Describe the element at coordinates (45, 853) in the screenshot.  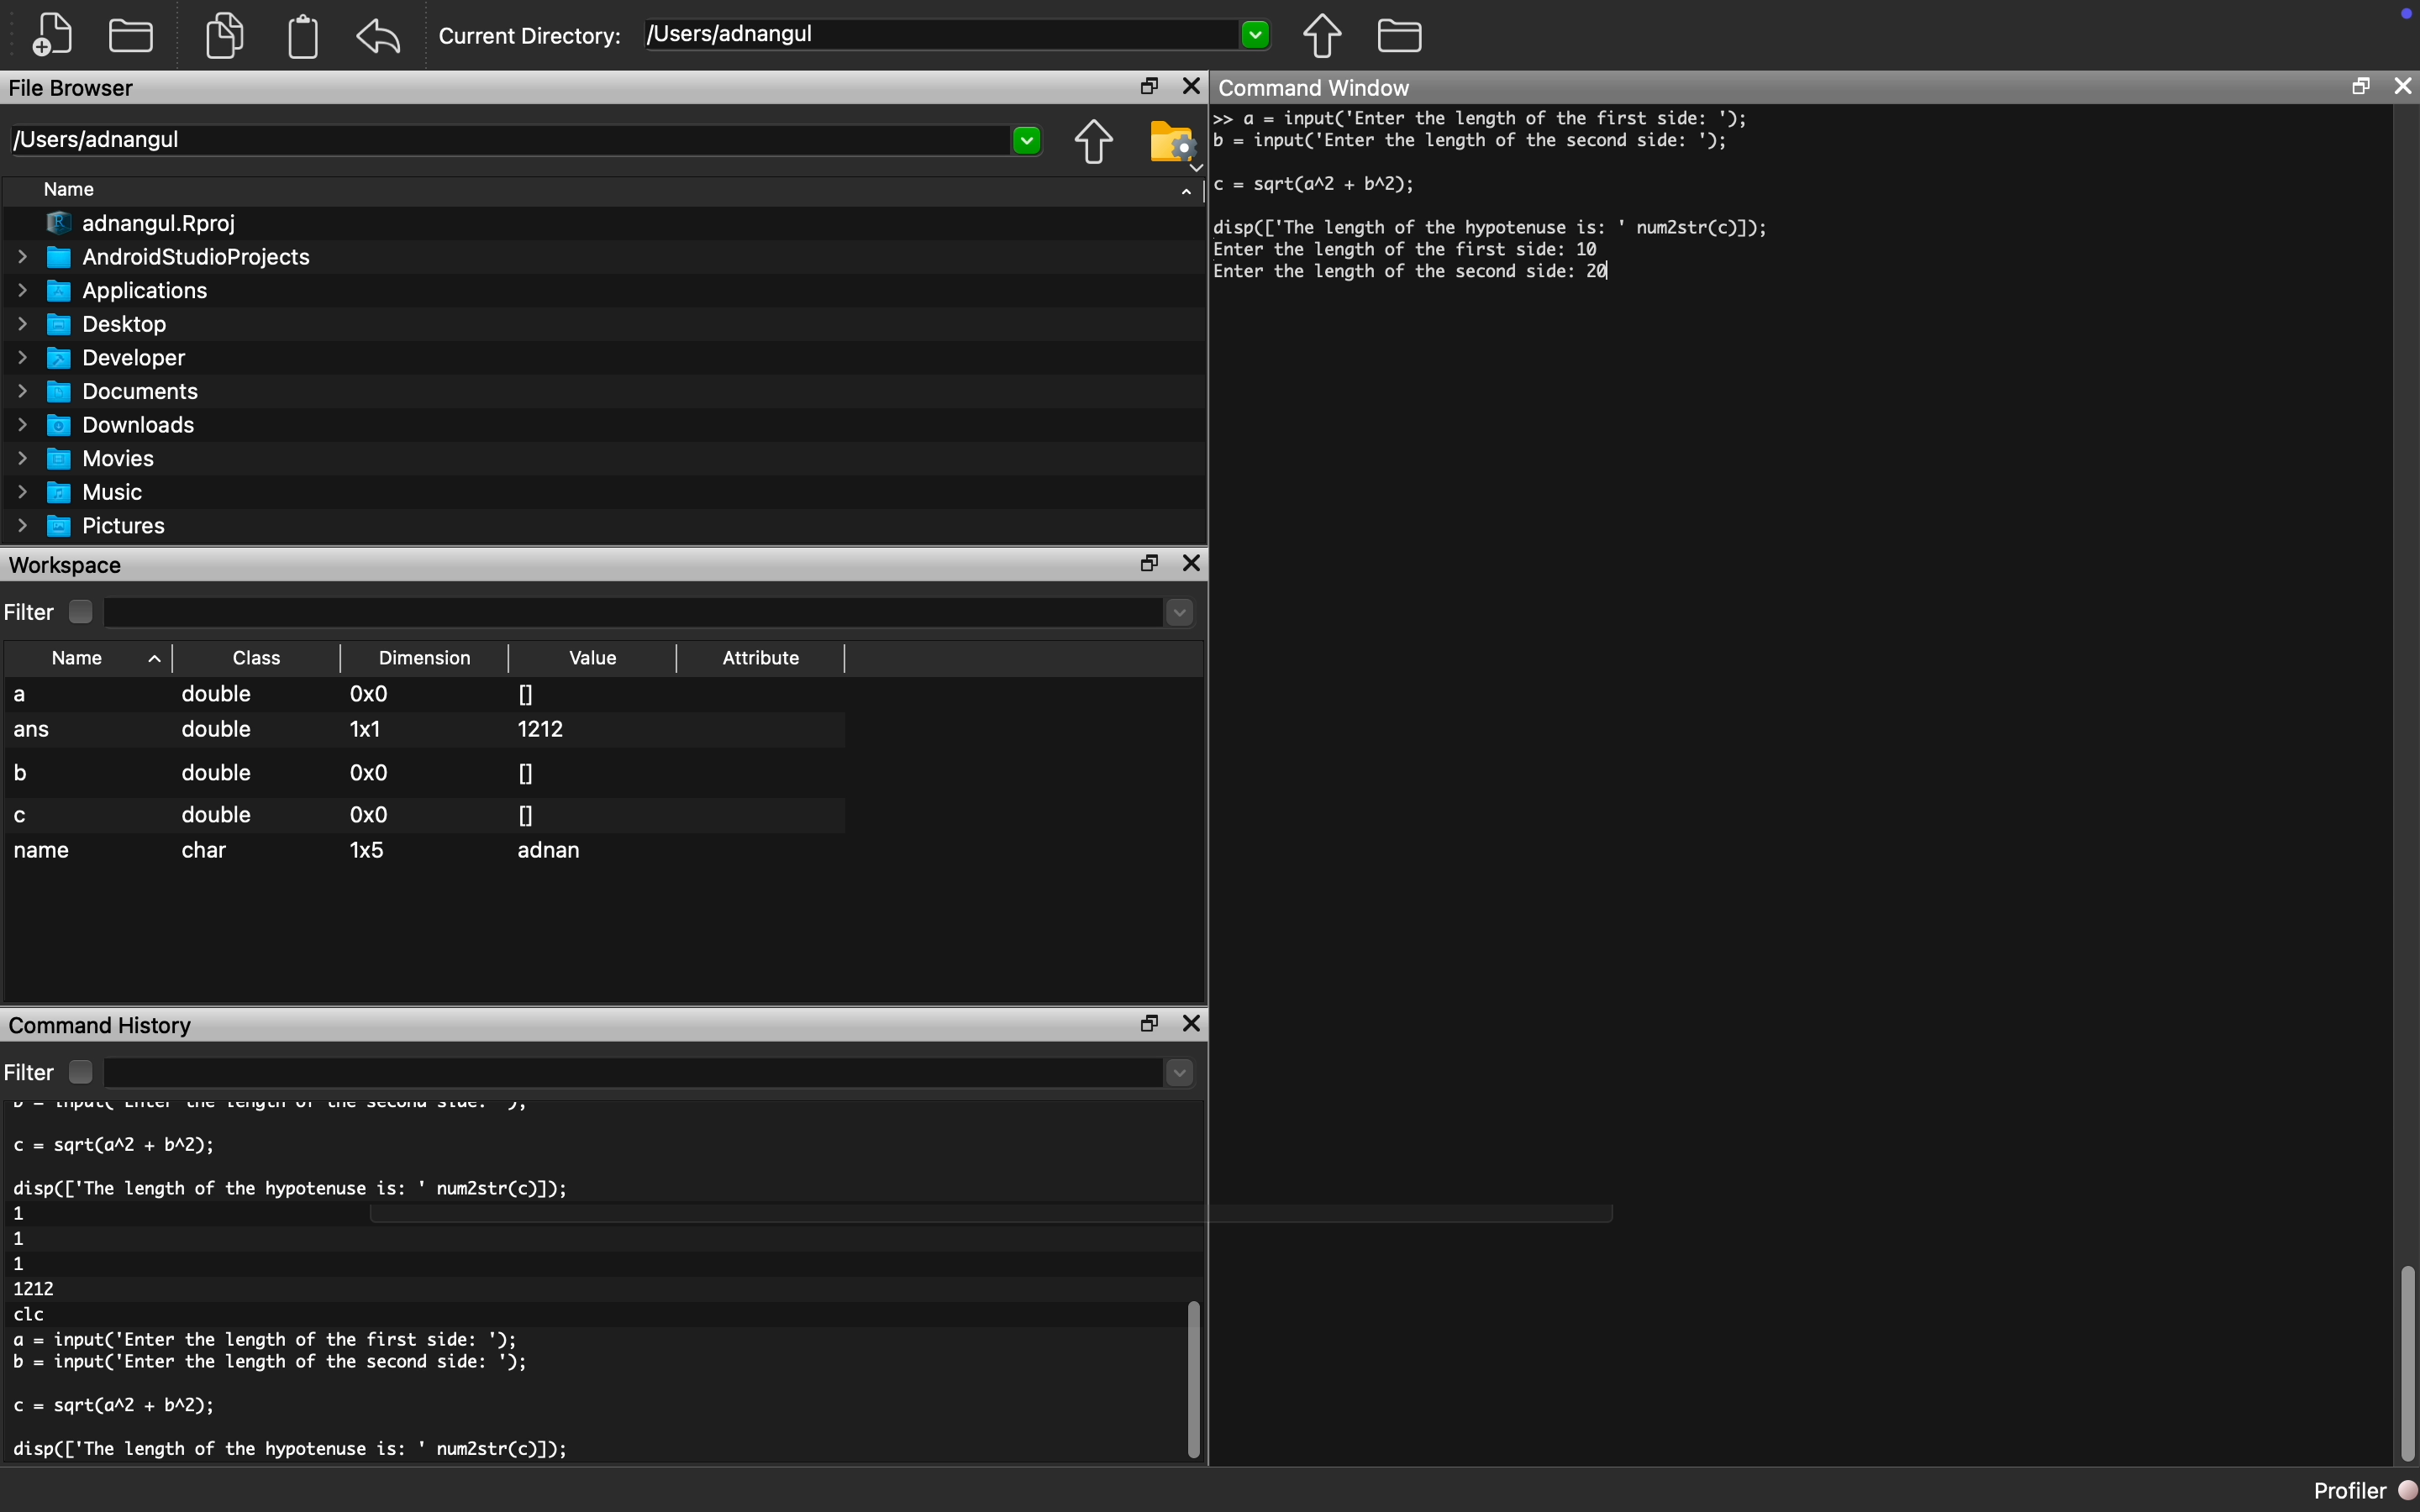
I see `name` at that location.